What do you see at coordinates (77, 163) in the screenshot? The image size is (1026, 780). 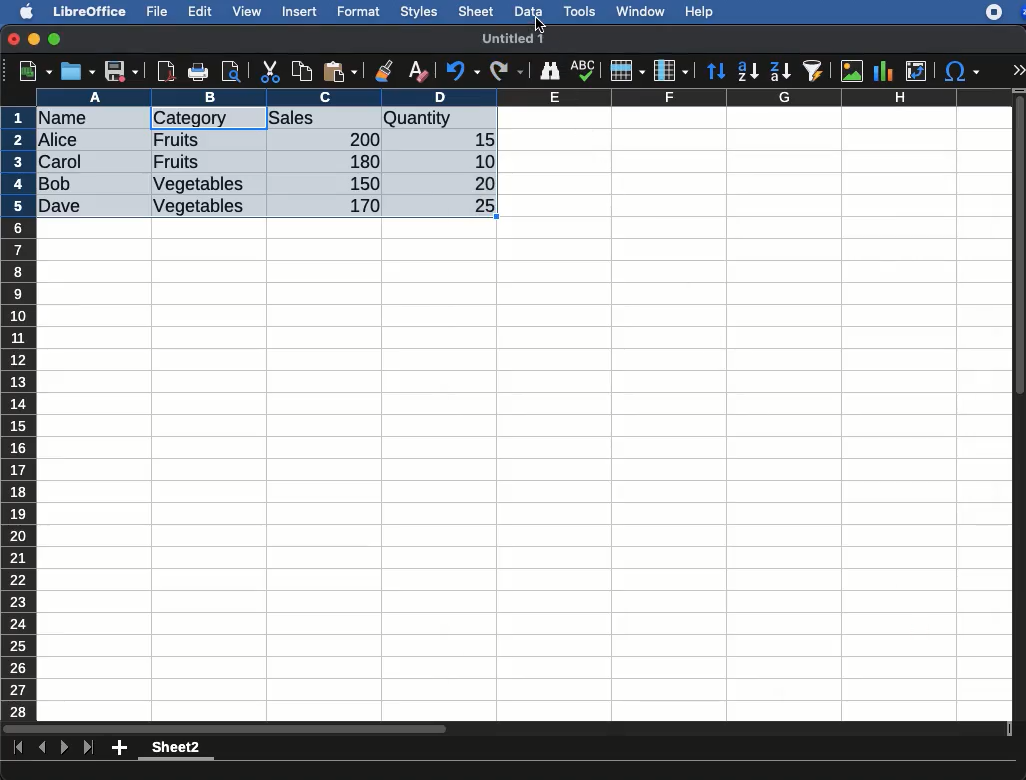 I see `Carol` at bounding box center [77, 163].